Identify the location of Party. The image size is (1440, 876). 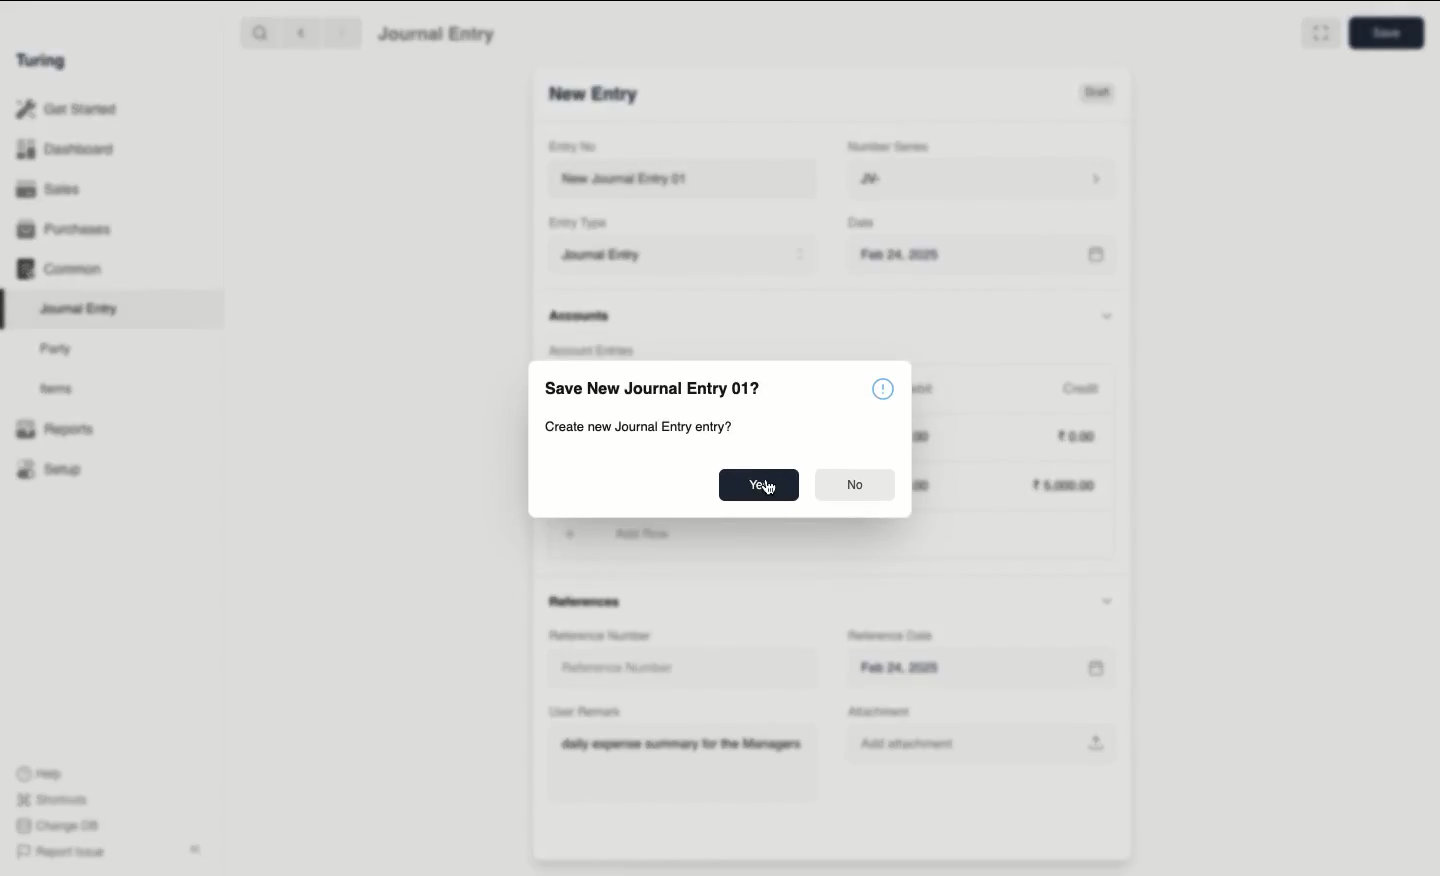
(61, 350).